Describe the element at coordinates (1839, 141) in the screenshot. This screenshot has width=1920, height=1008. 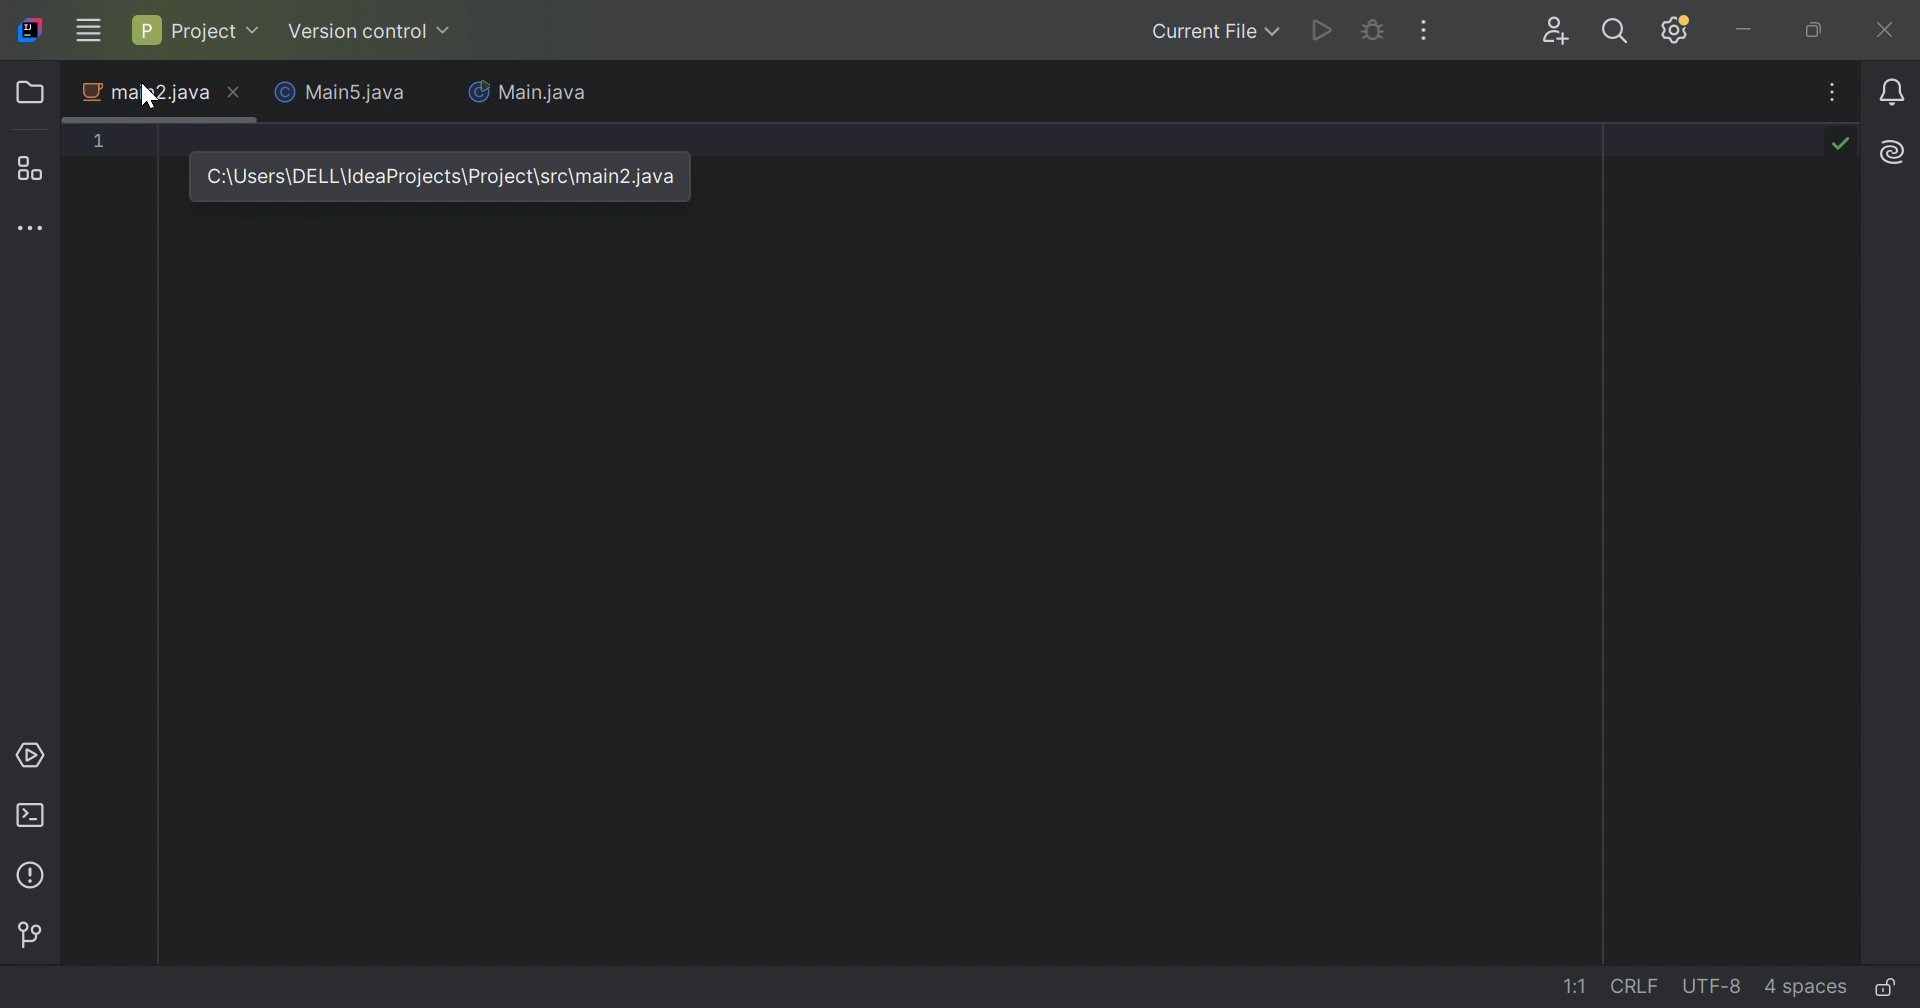
I see `No problems found` at that location.